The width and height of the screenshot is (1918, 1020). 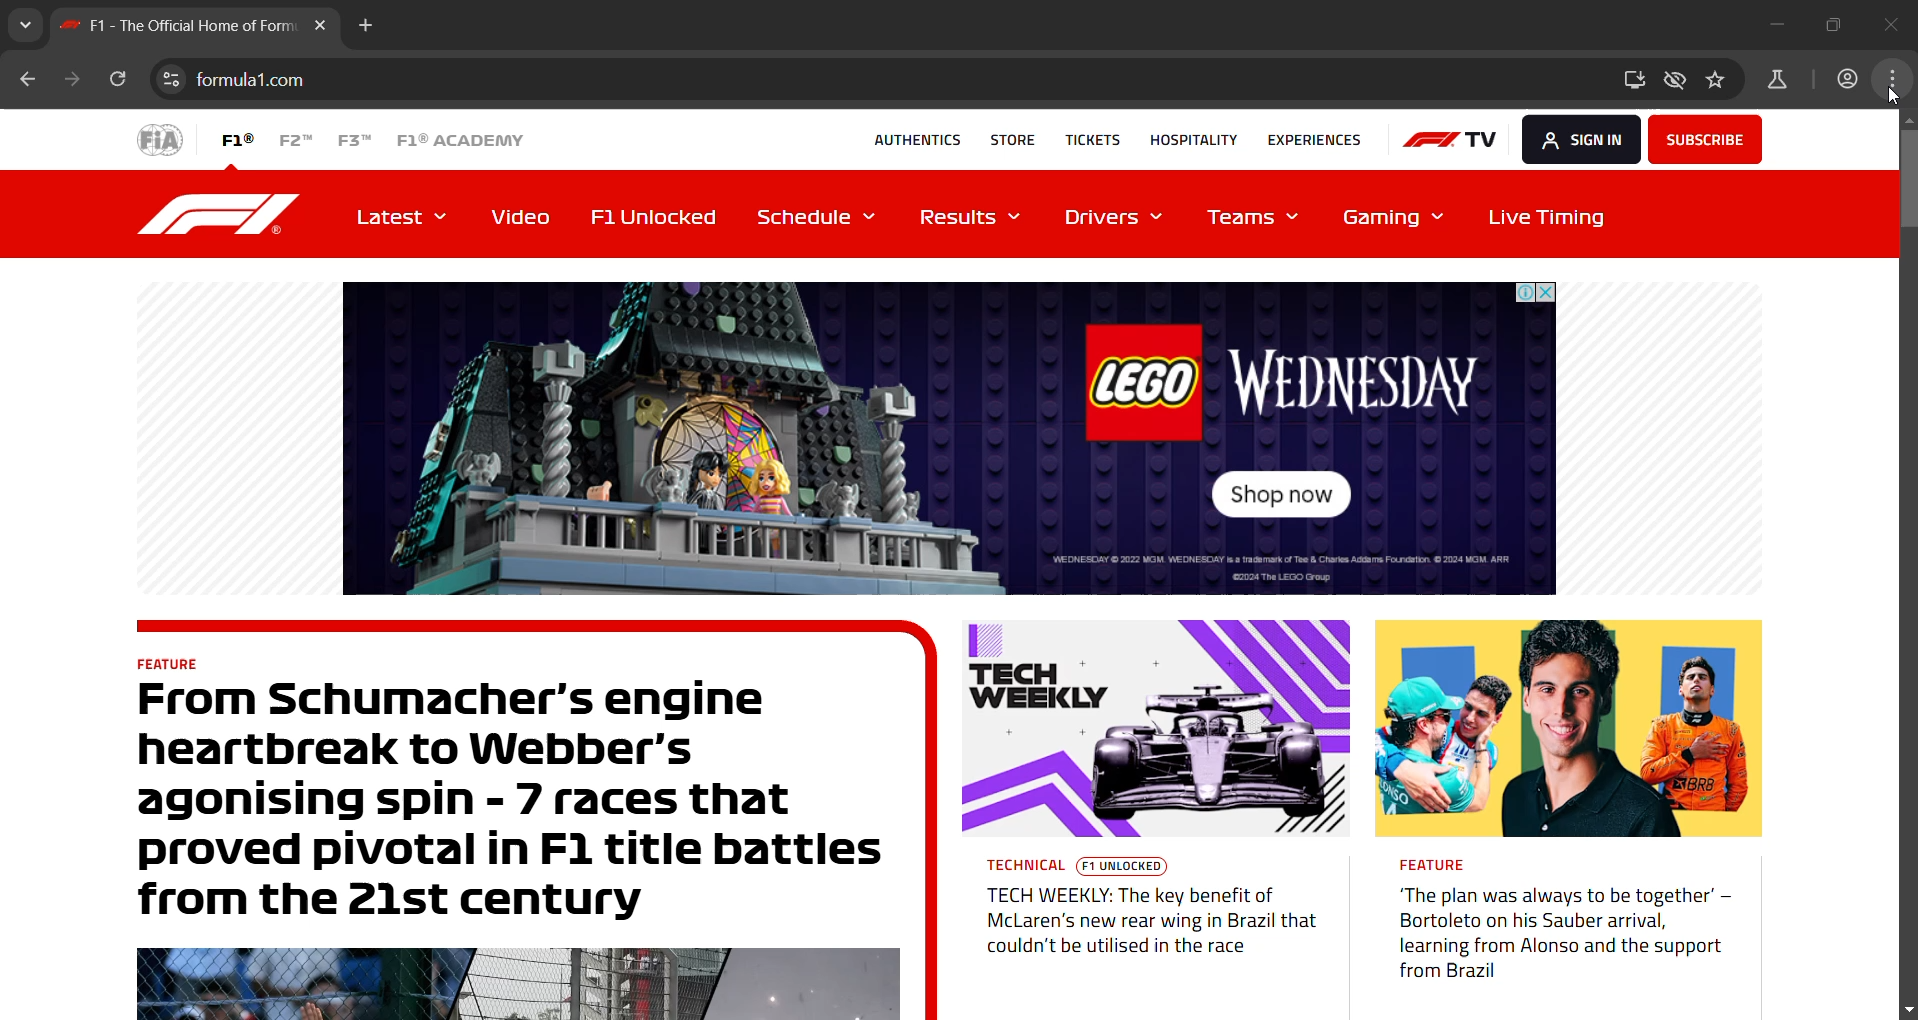 I want to click on click to go forward, so click(x=68, y=82).